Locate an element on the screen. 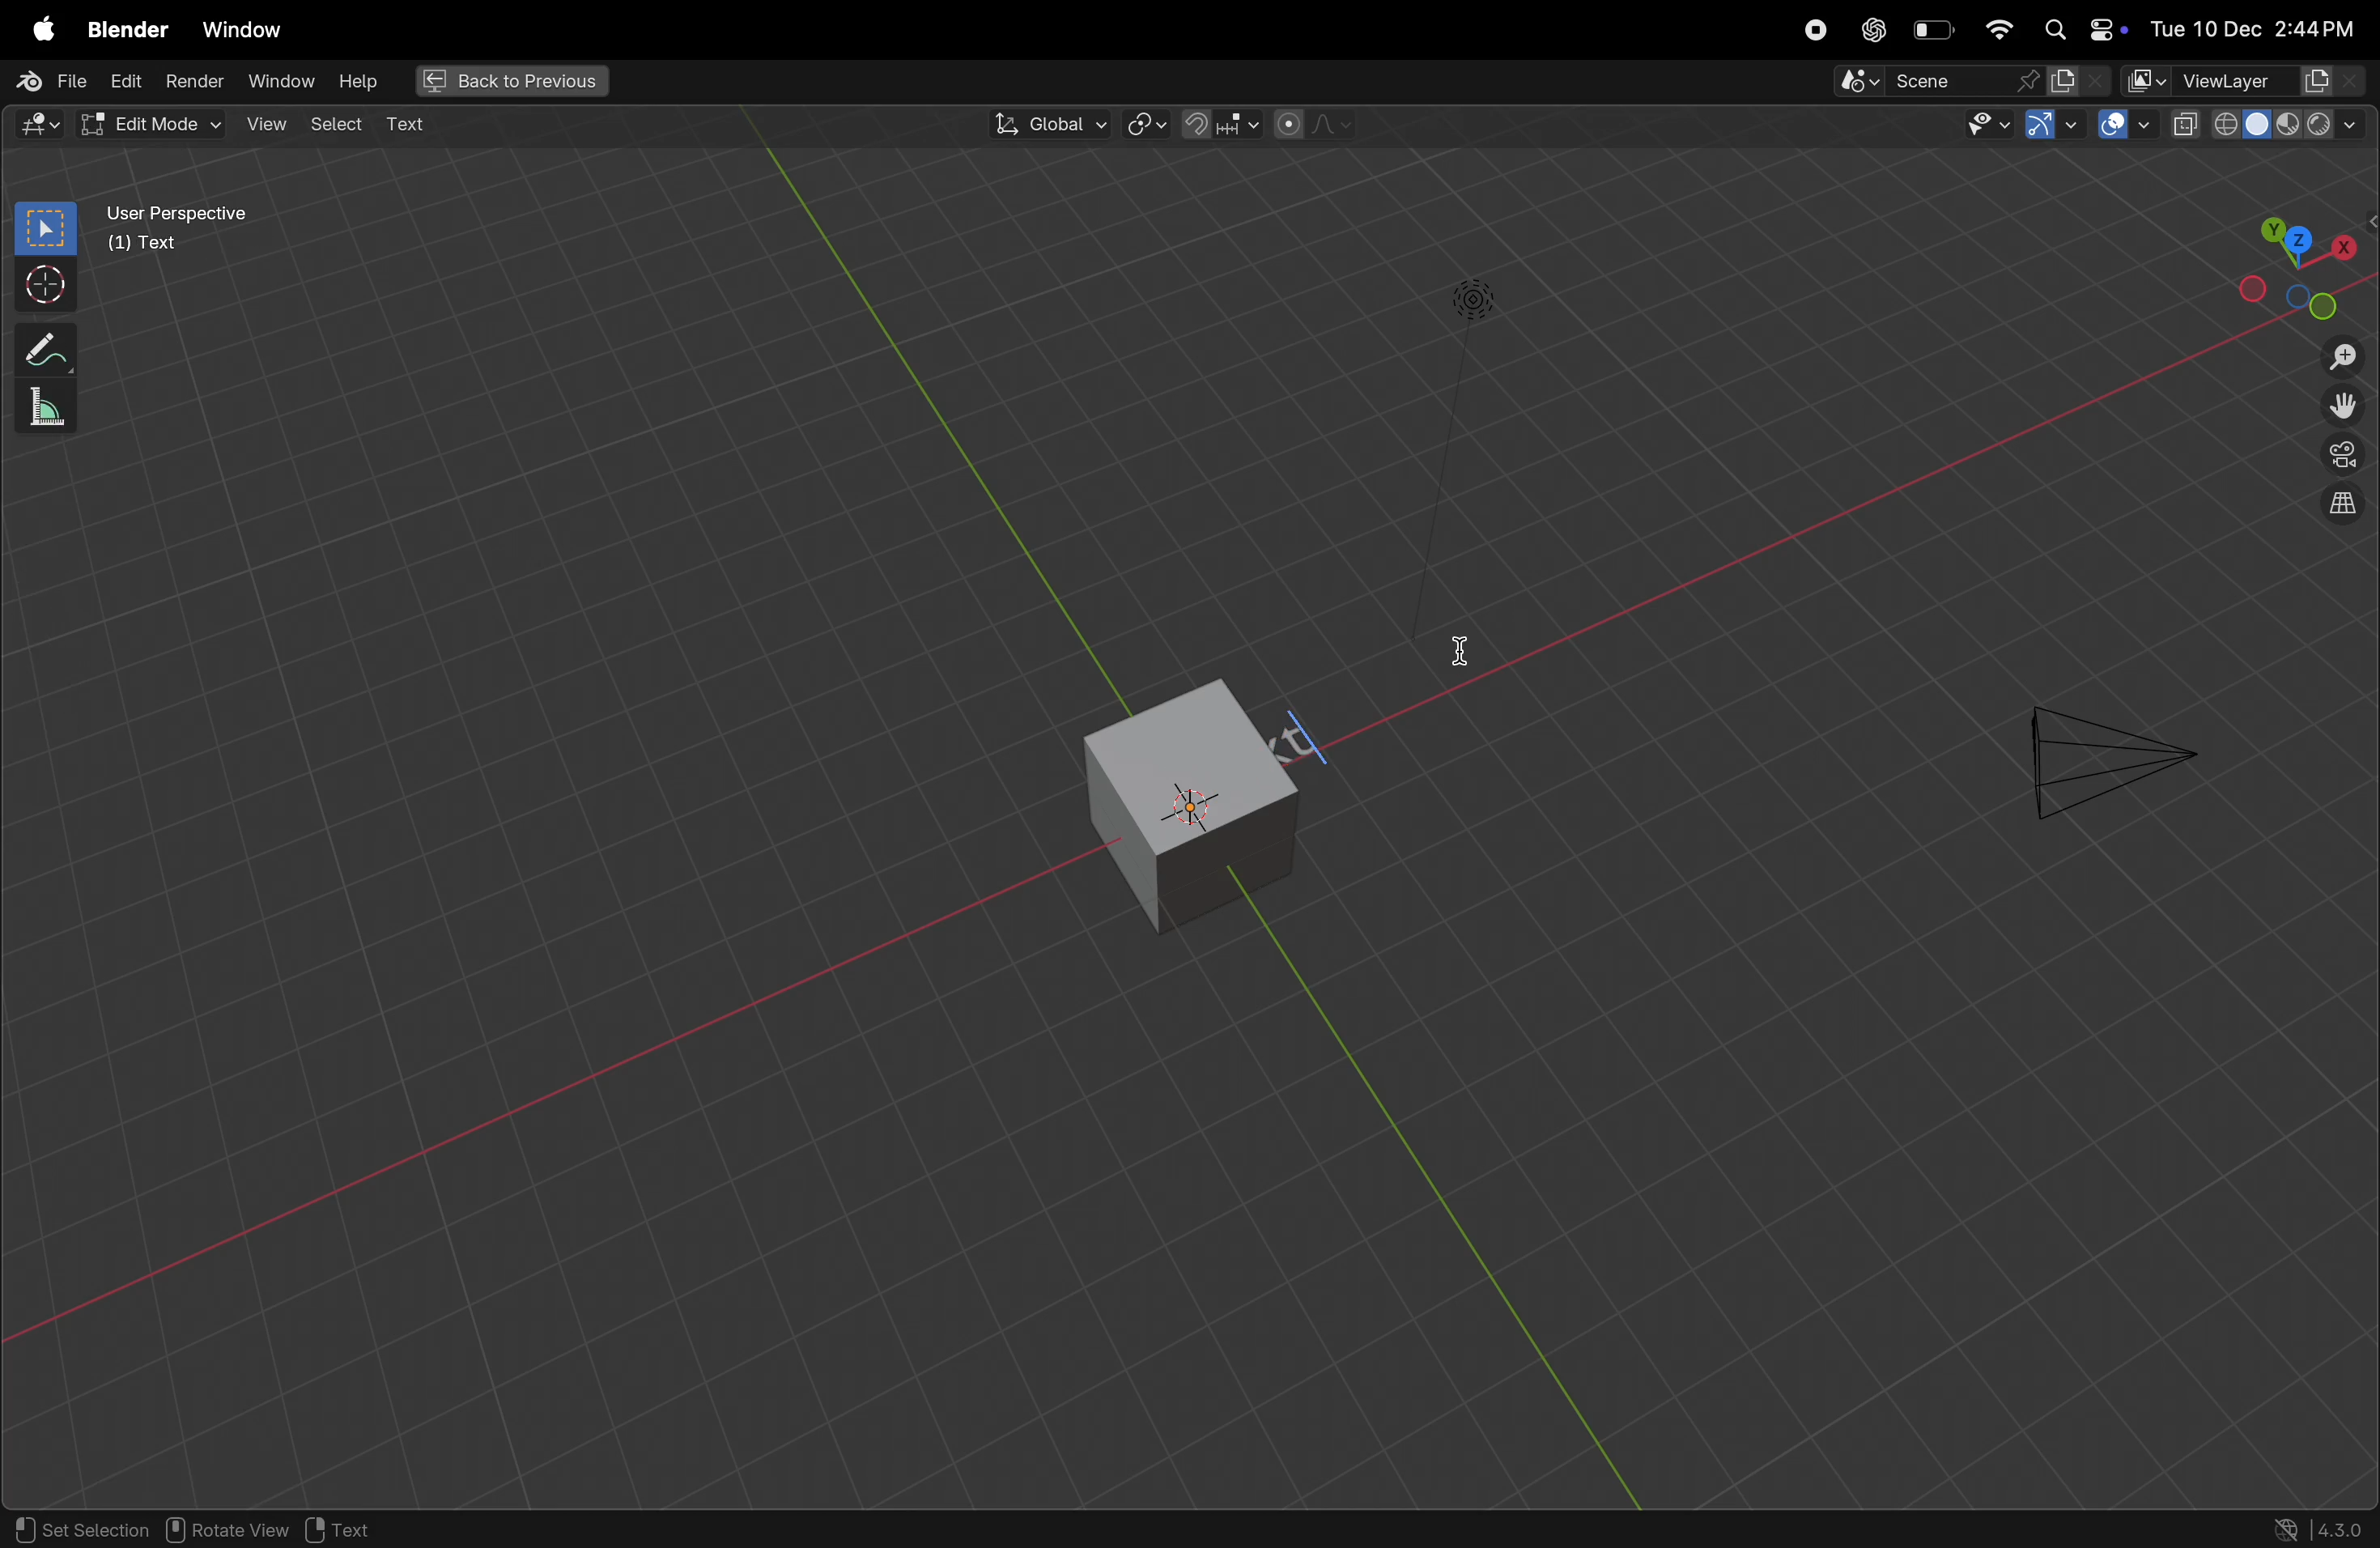 The height and width of the screenshot is (1548, 2380). camera view is located at coordinates (2340, 461).